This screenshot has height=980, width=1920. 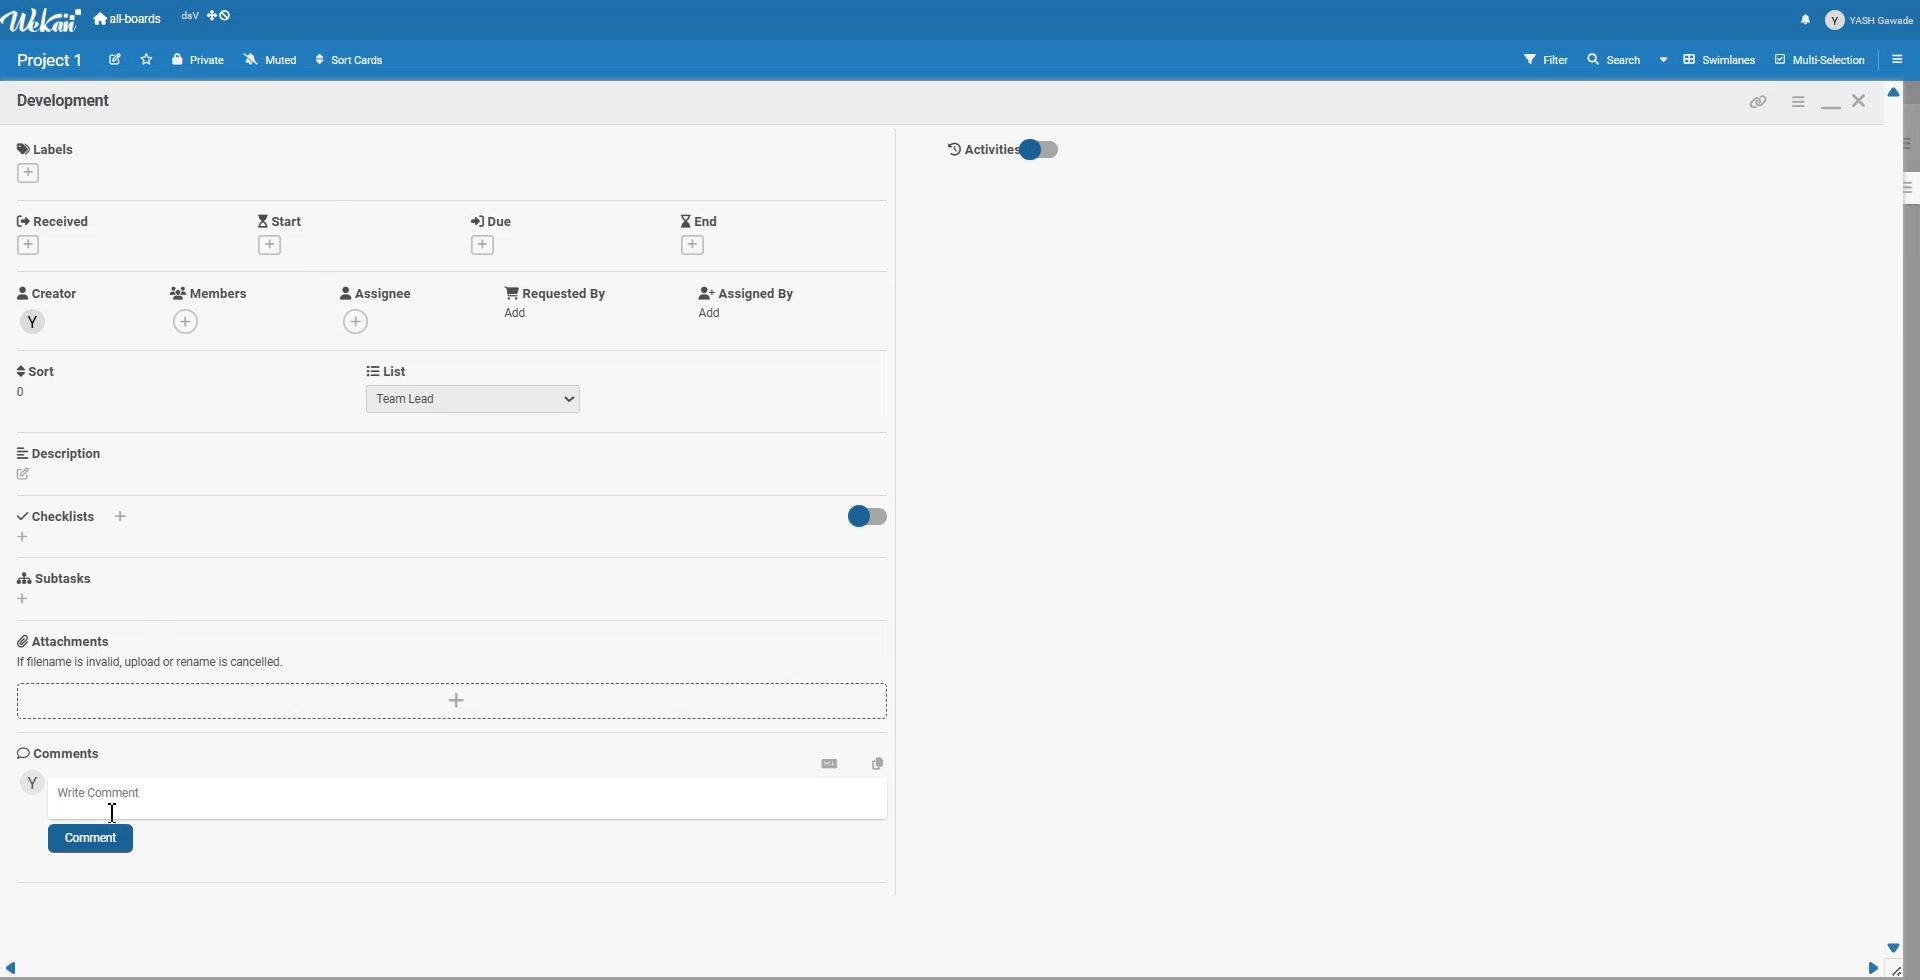 What do you see at coordinates (692, 246) in the screenshot?
I see `add` at bounding box center [692, 246].